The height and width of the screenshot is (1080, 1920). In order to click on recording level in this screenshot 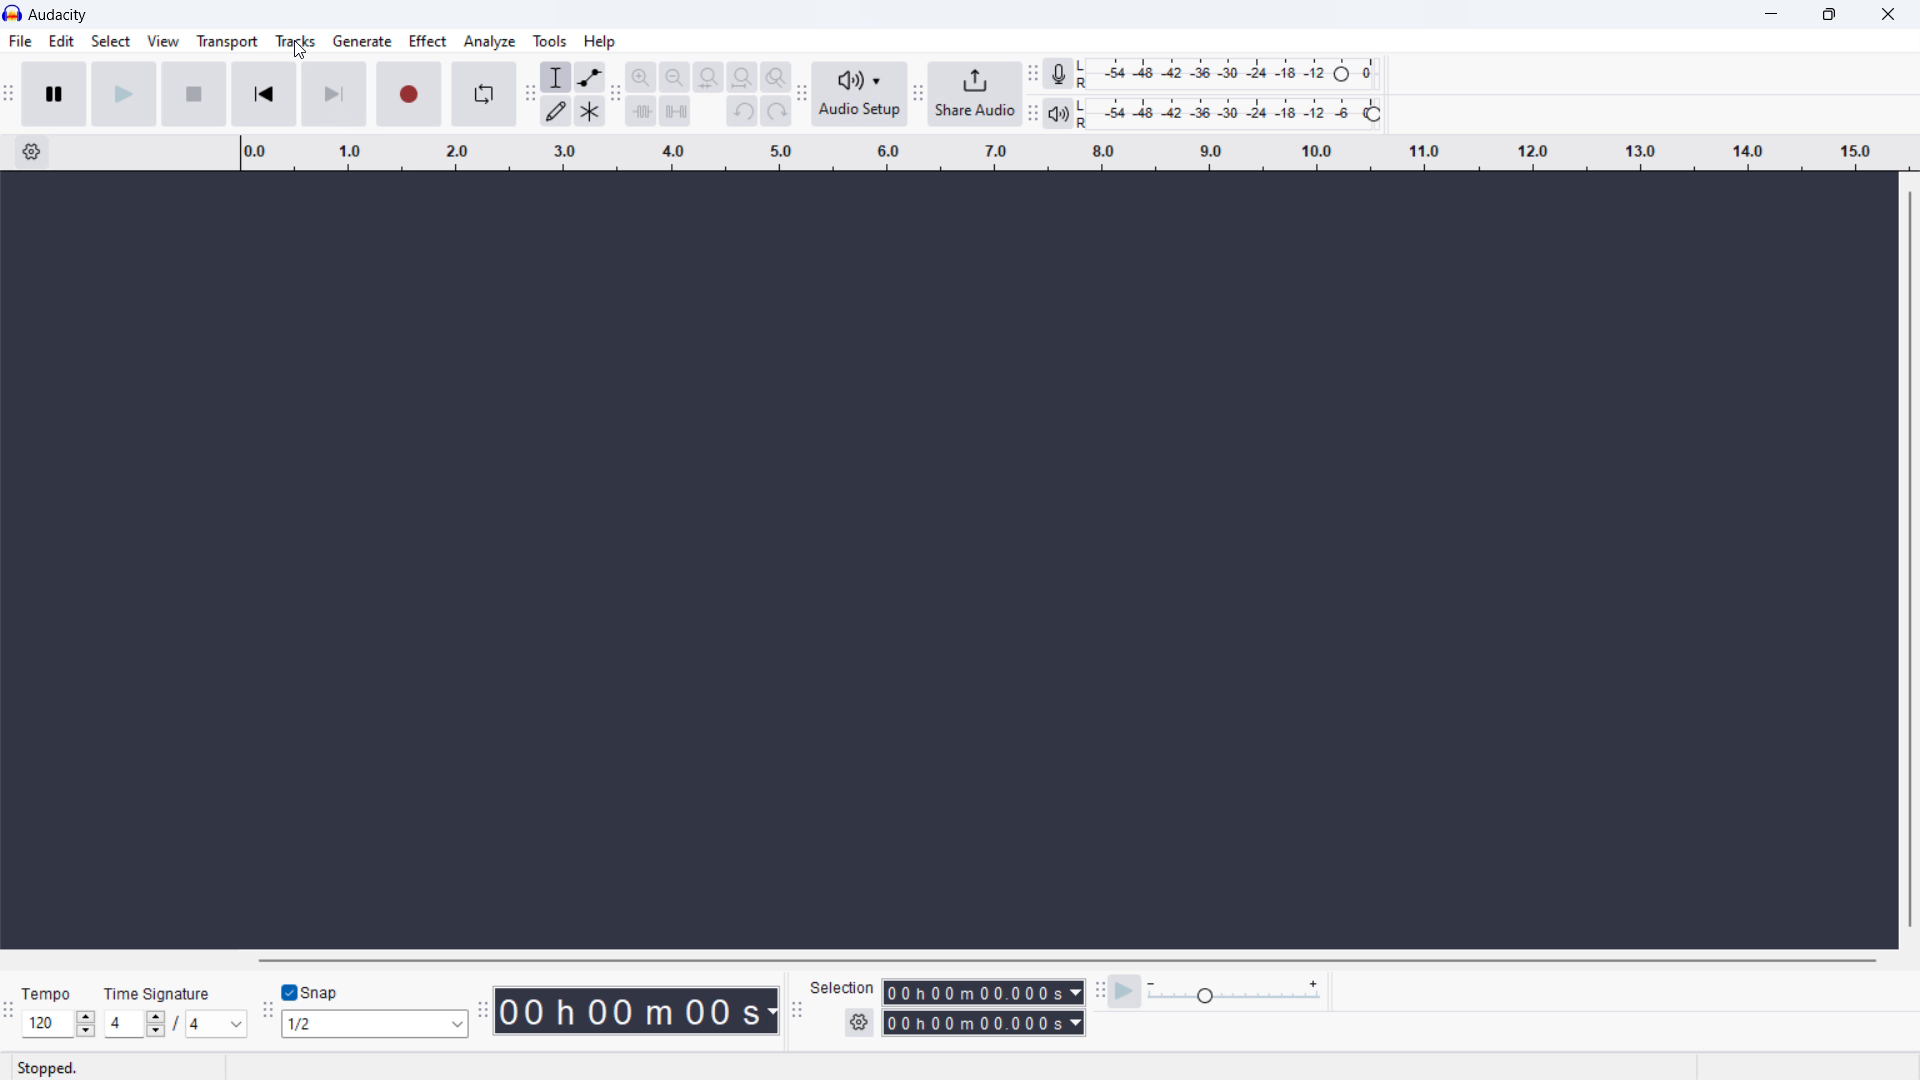, I will do `click(1231, 74)`.